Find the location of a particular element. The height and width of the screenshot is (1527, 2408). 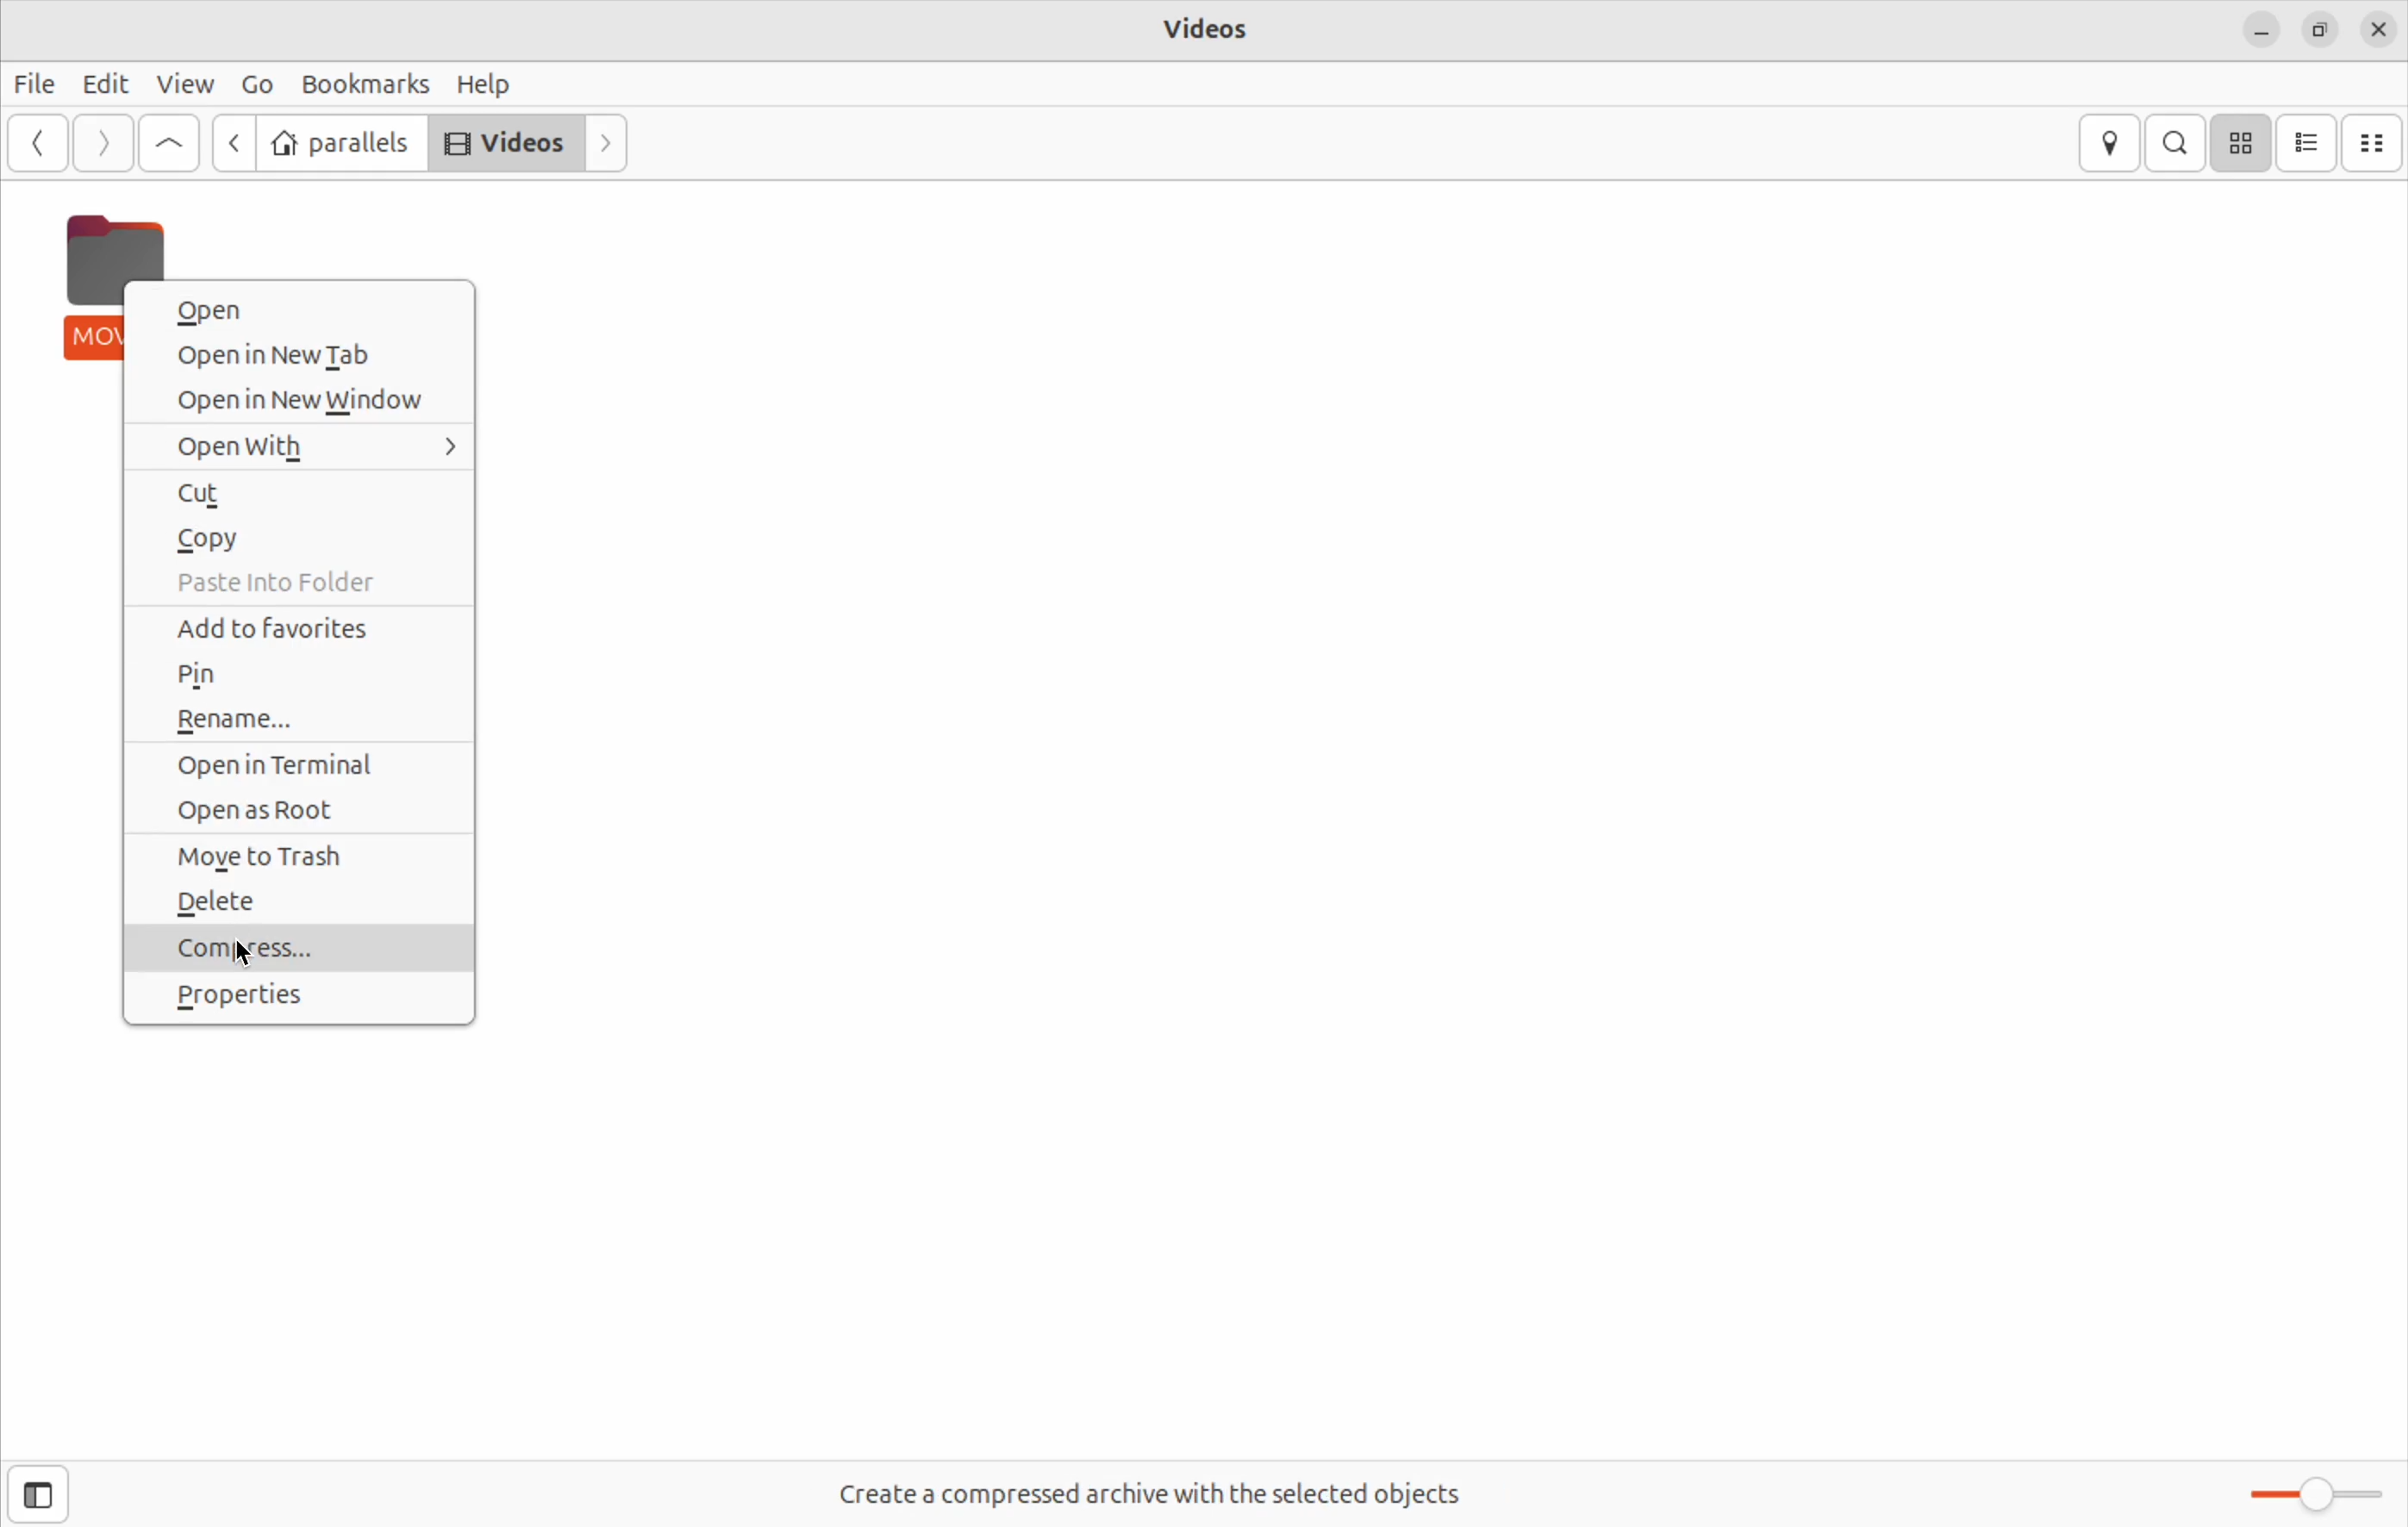

open in new tab is located at coordinates (306, 399).